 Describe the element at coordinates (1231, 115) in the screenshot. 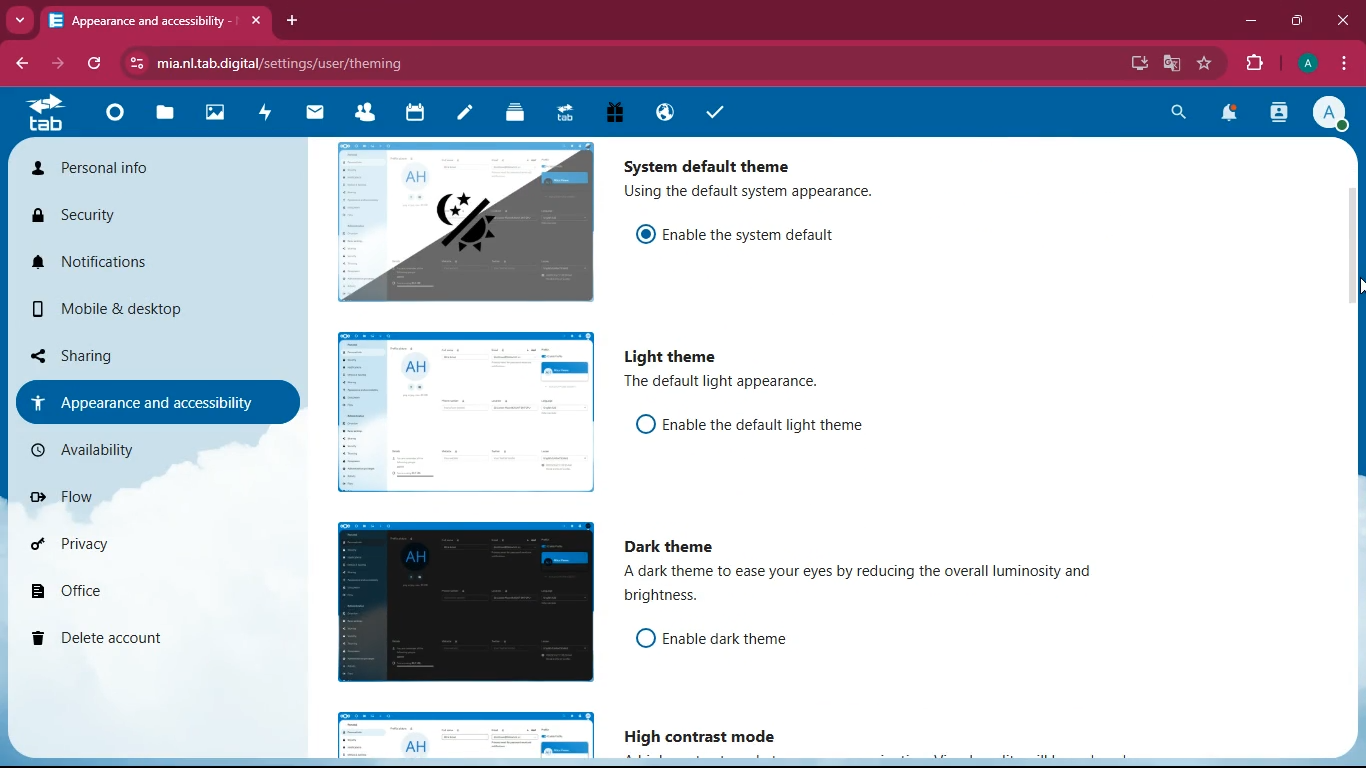

I see `notifications` at that location.